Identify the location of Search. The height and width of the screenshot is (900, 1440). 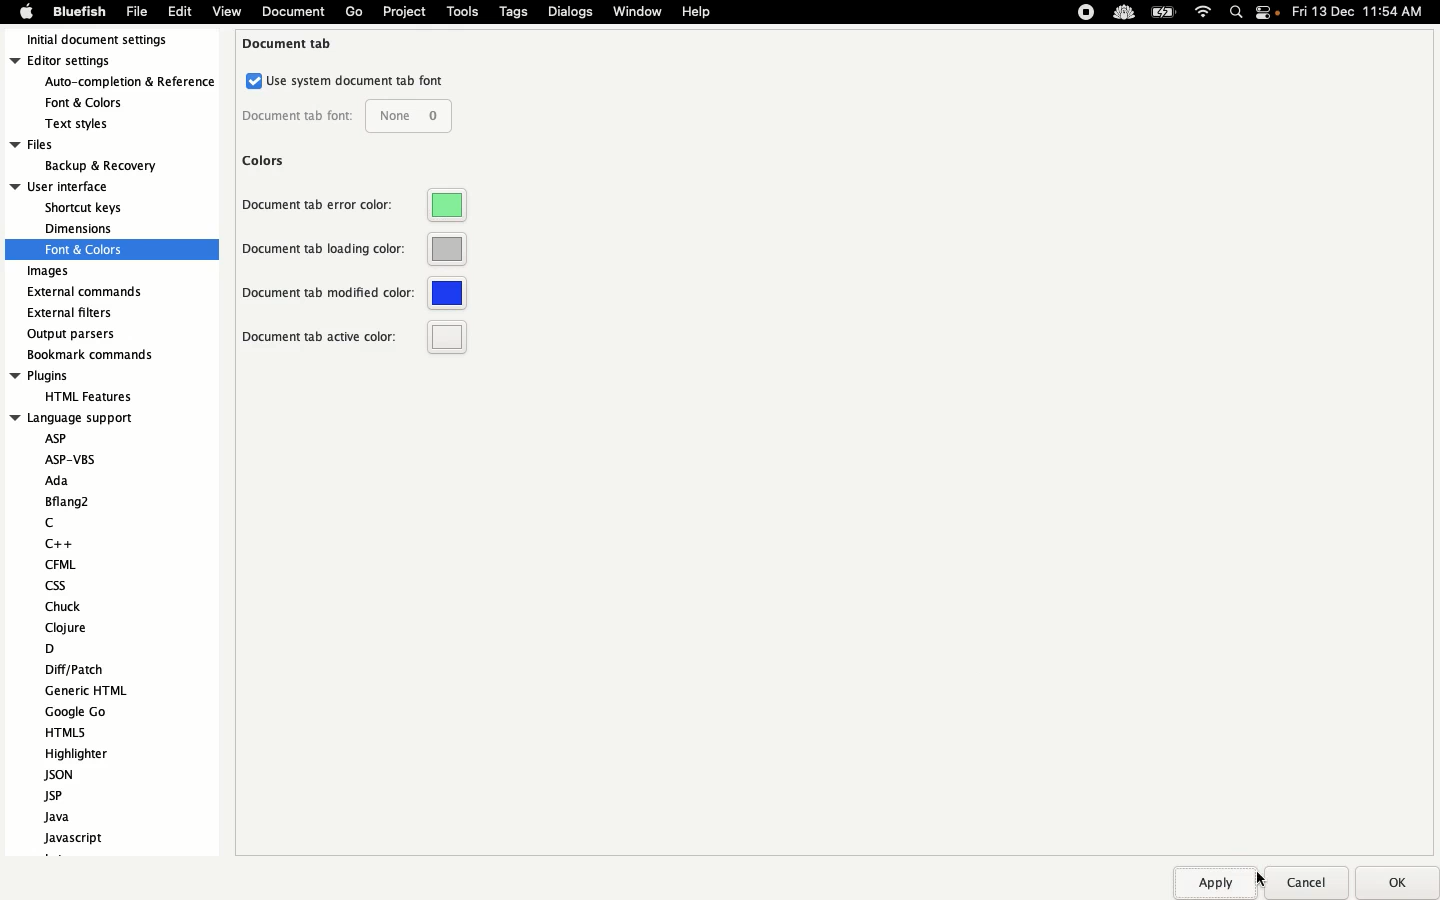
(1237, 14).